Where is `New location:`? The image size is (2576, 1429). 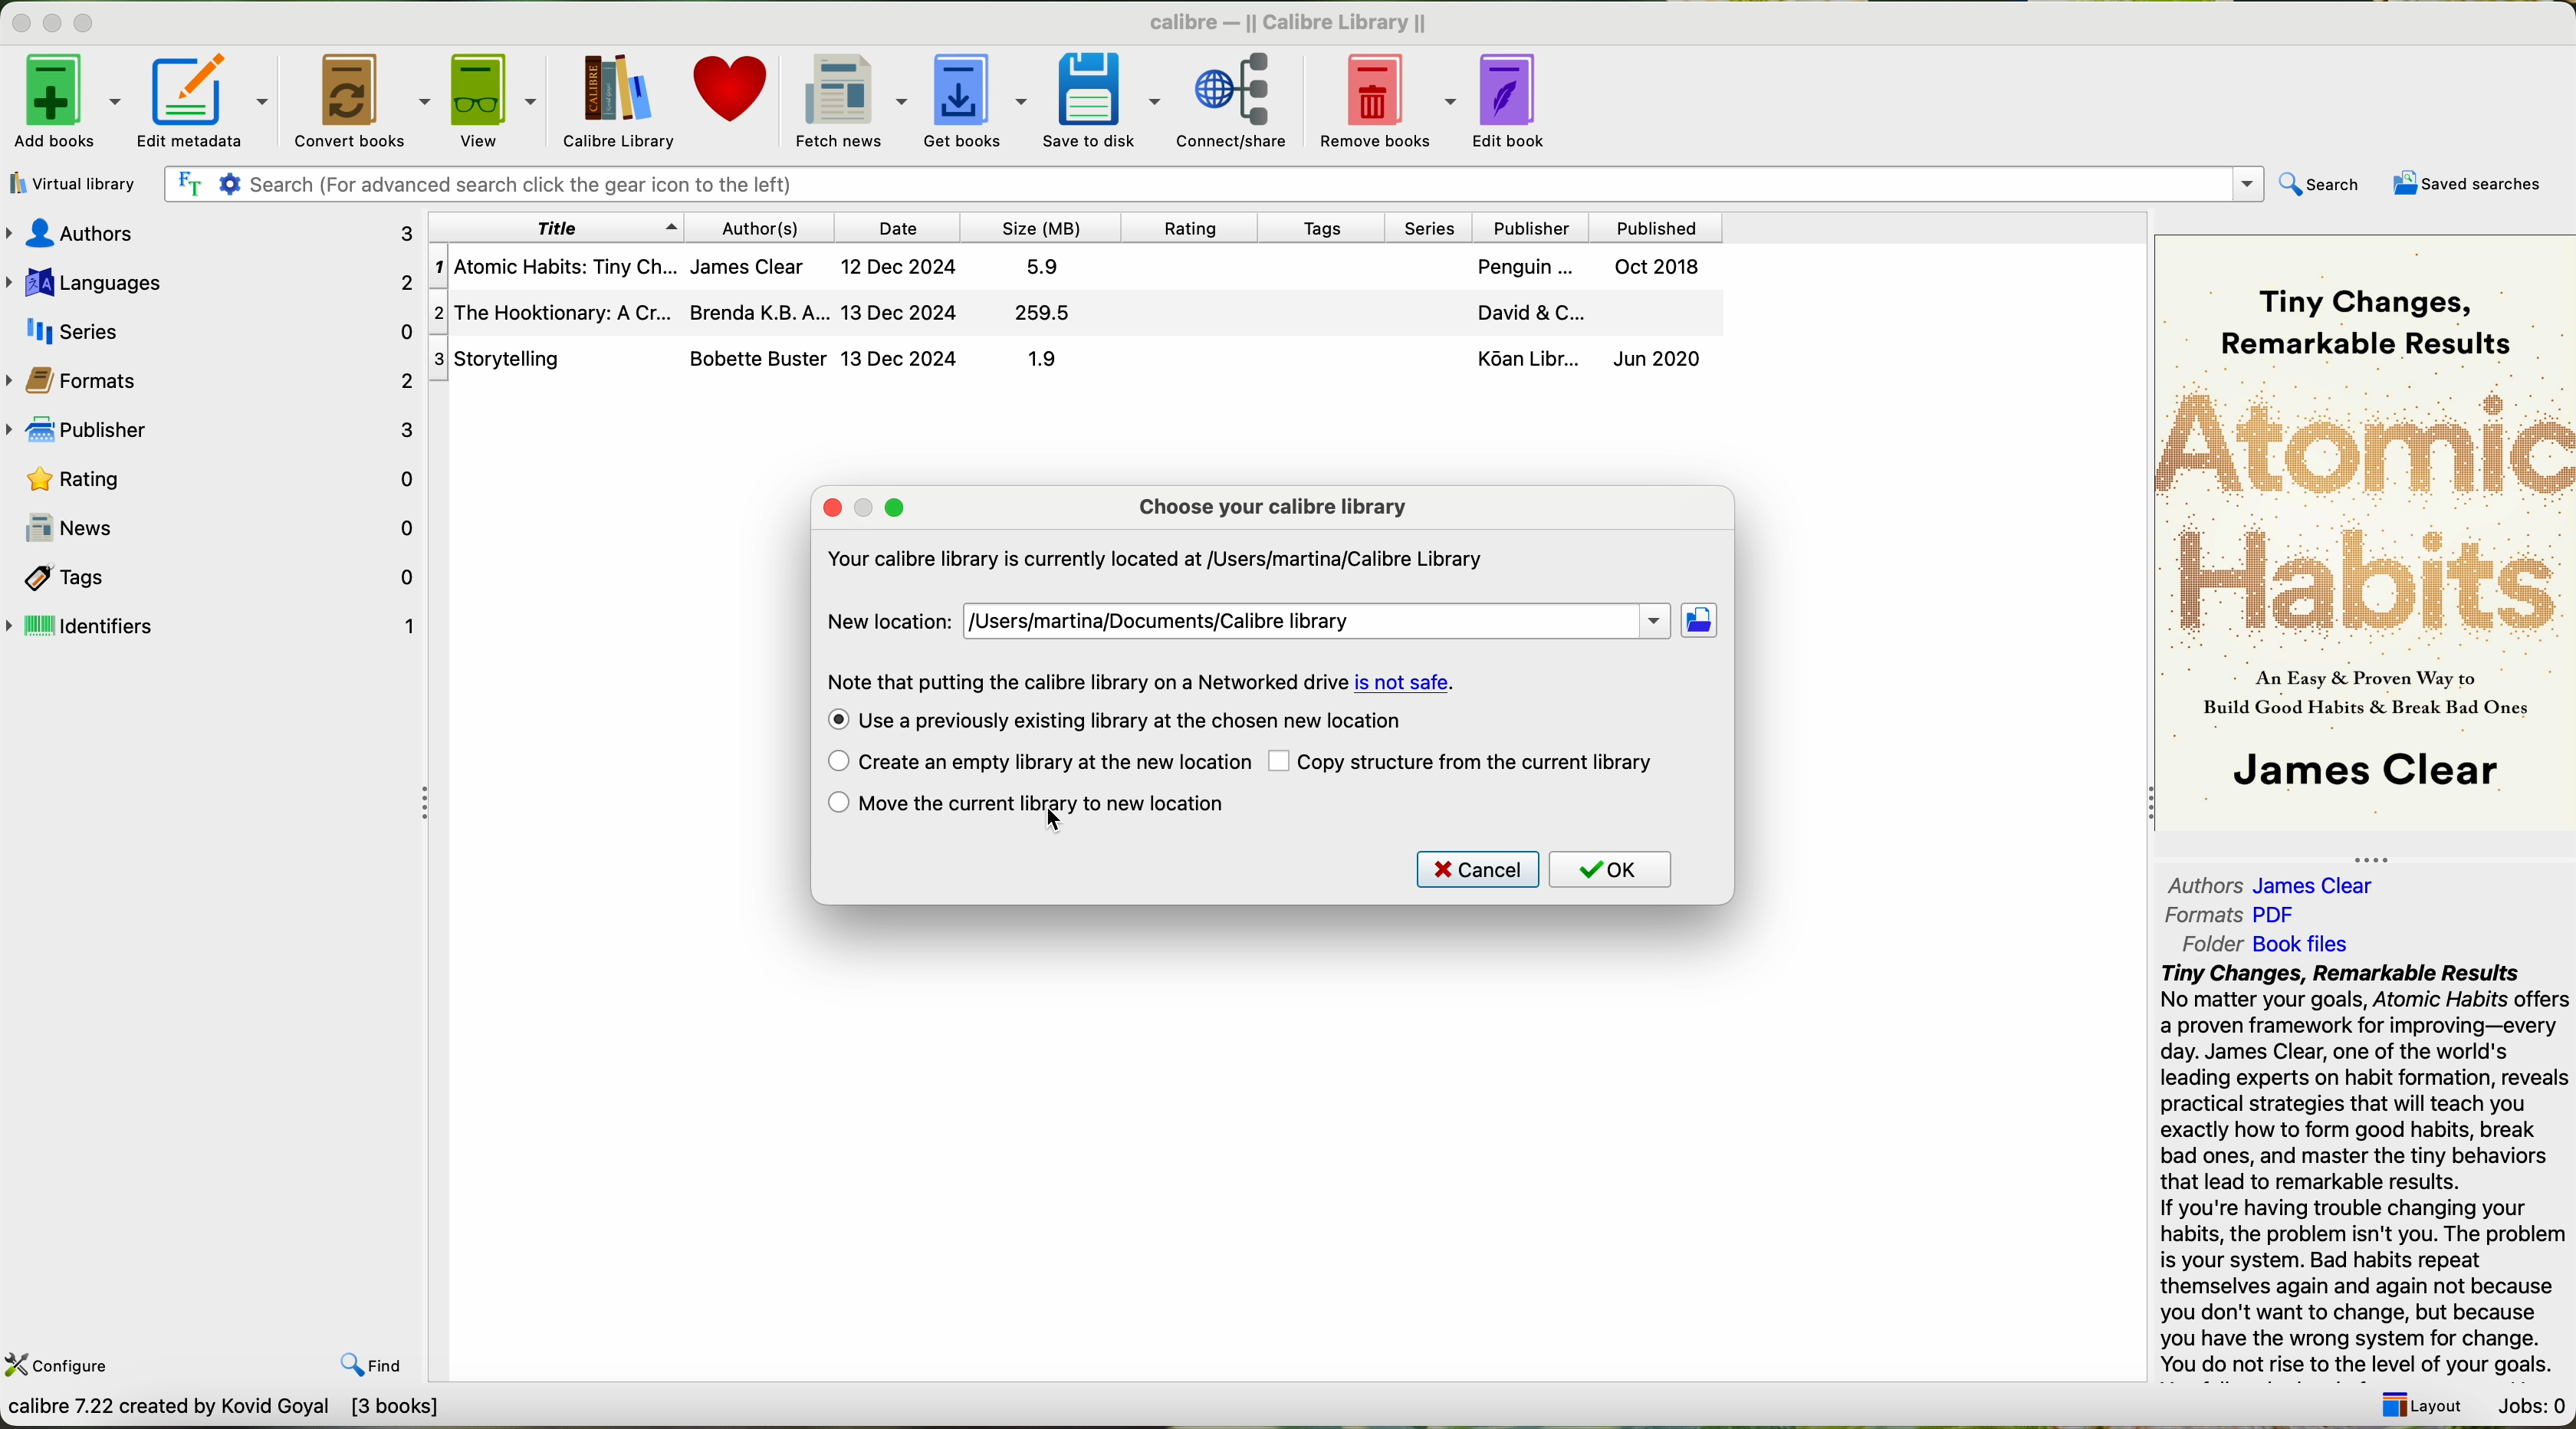
New location: is located at coordinates (894, 617).